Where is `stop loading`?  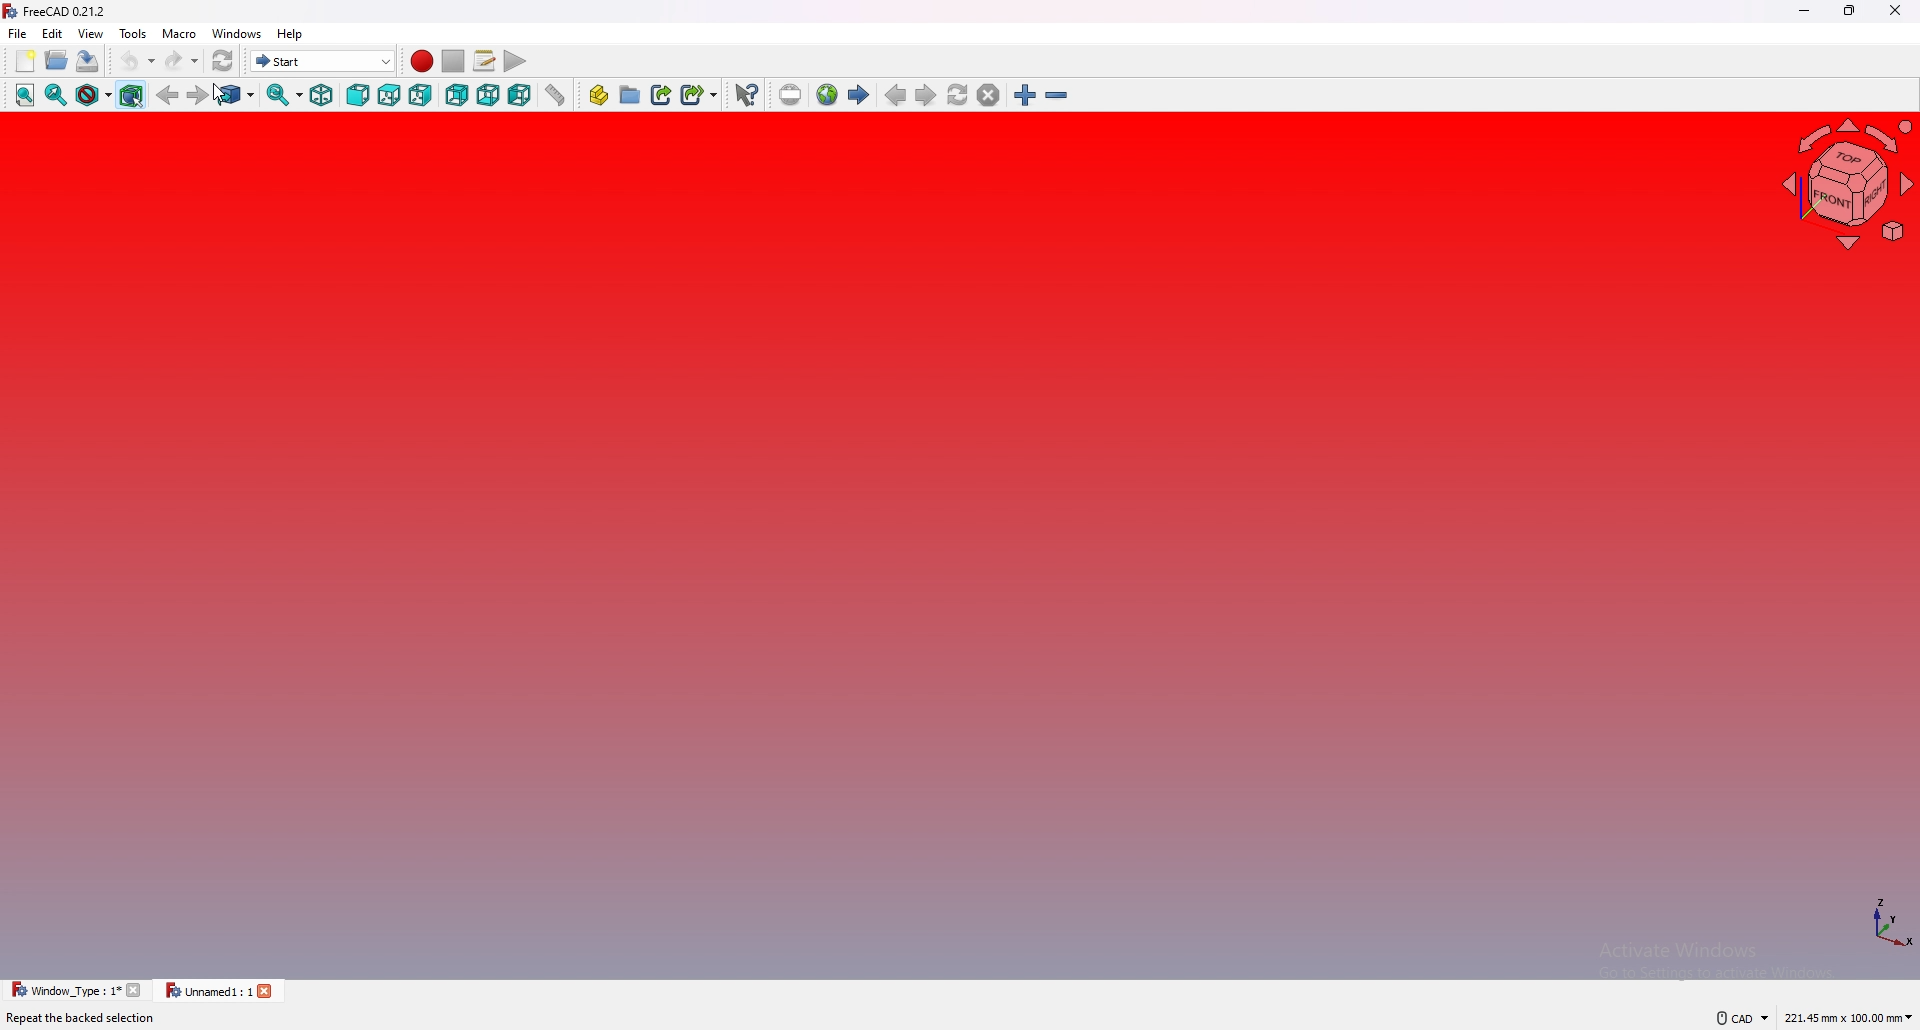
stop loading is located at coordinates (987, 94).